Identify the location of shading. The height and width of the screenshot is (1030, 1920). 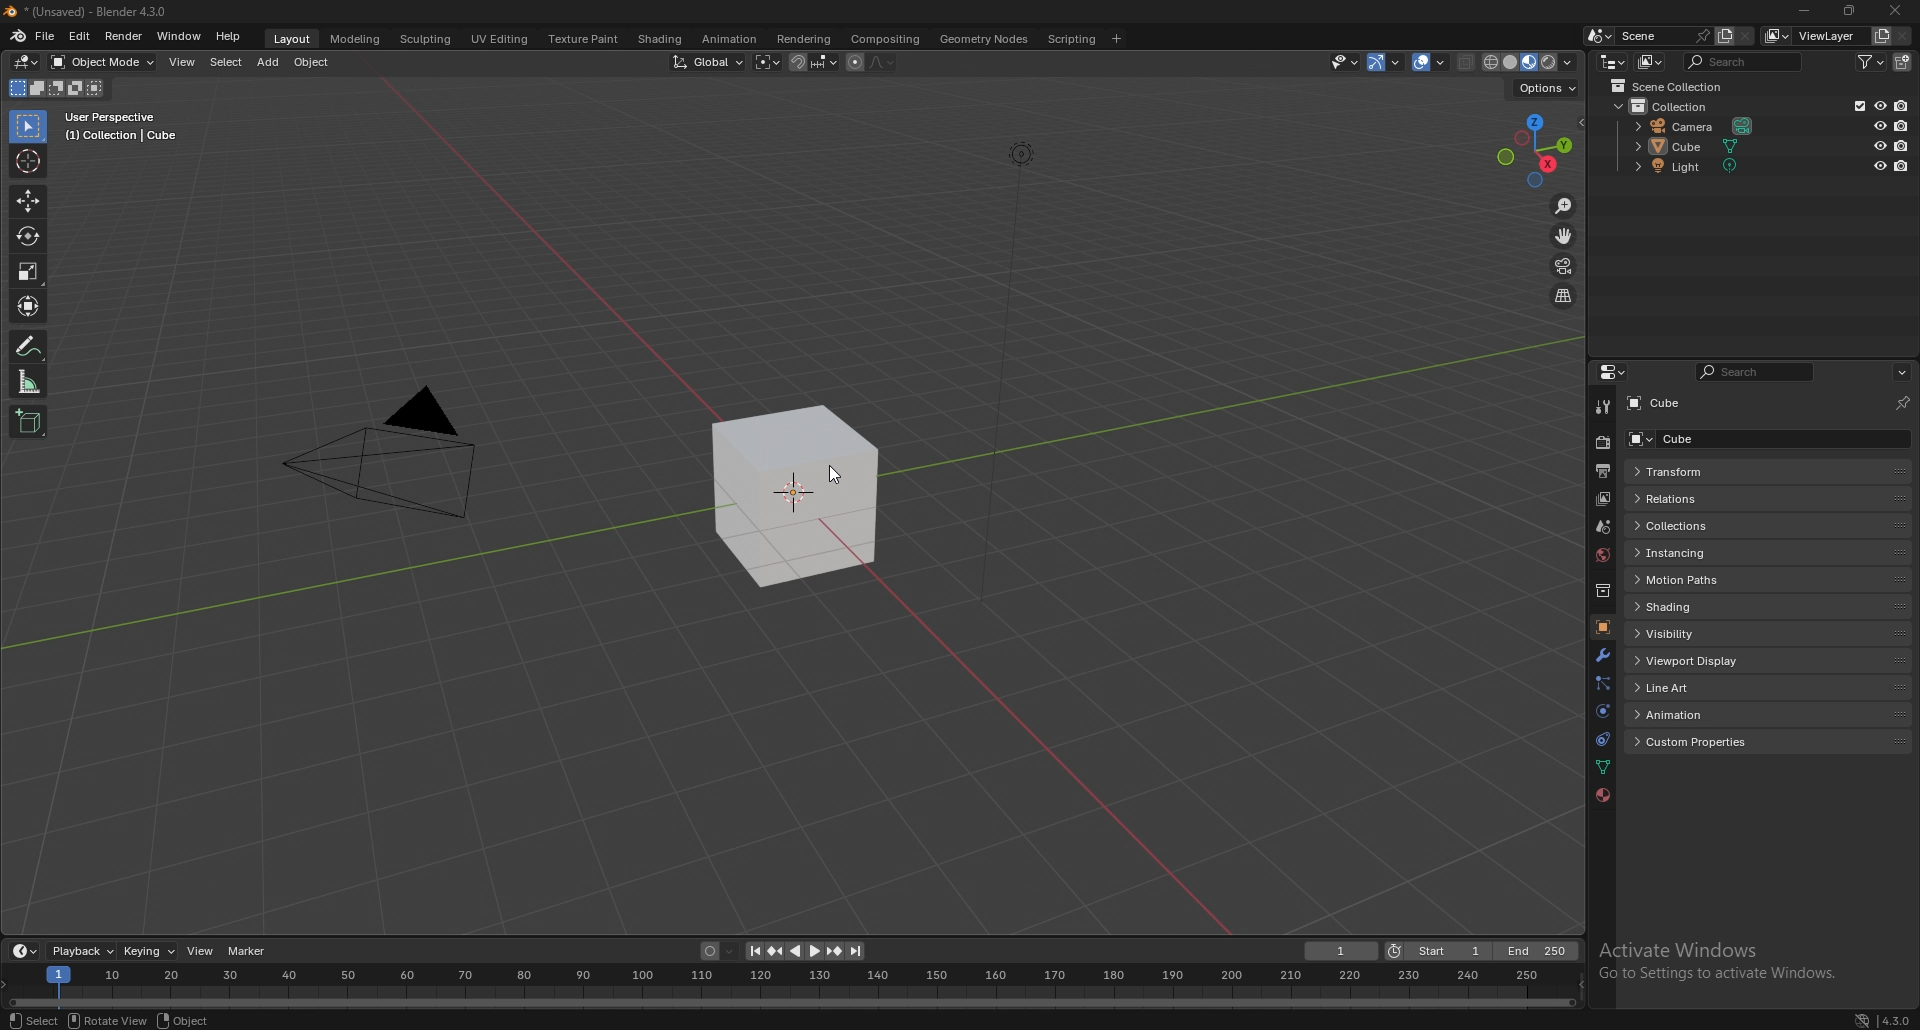
(1695, 608).